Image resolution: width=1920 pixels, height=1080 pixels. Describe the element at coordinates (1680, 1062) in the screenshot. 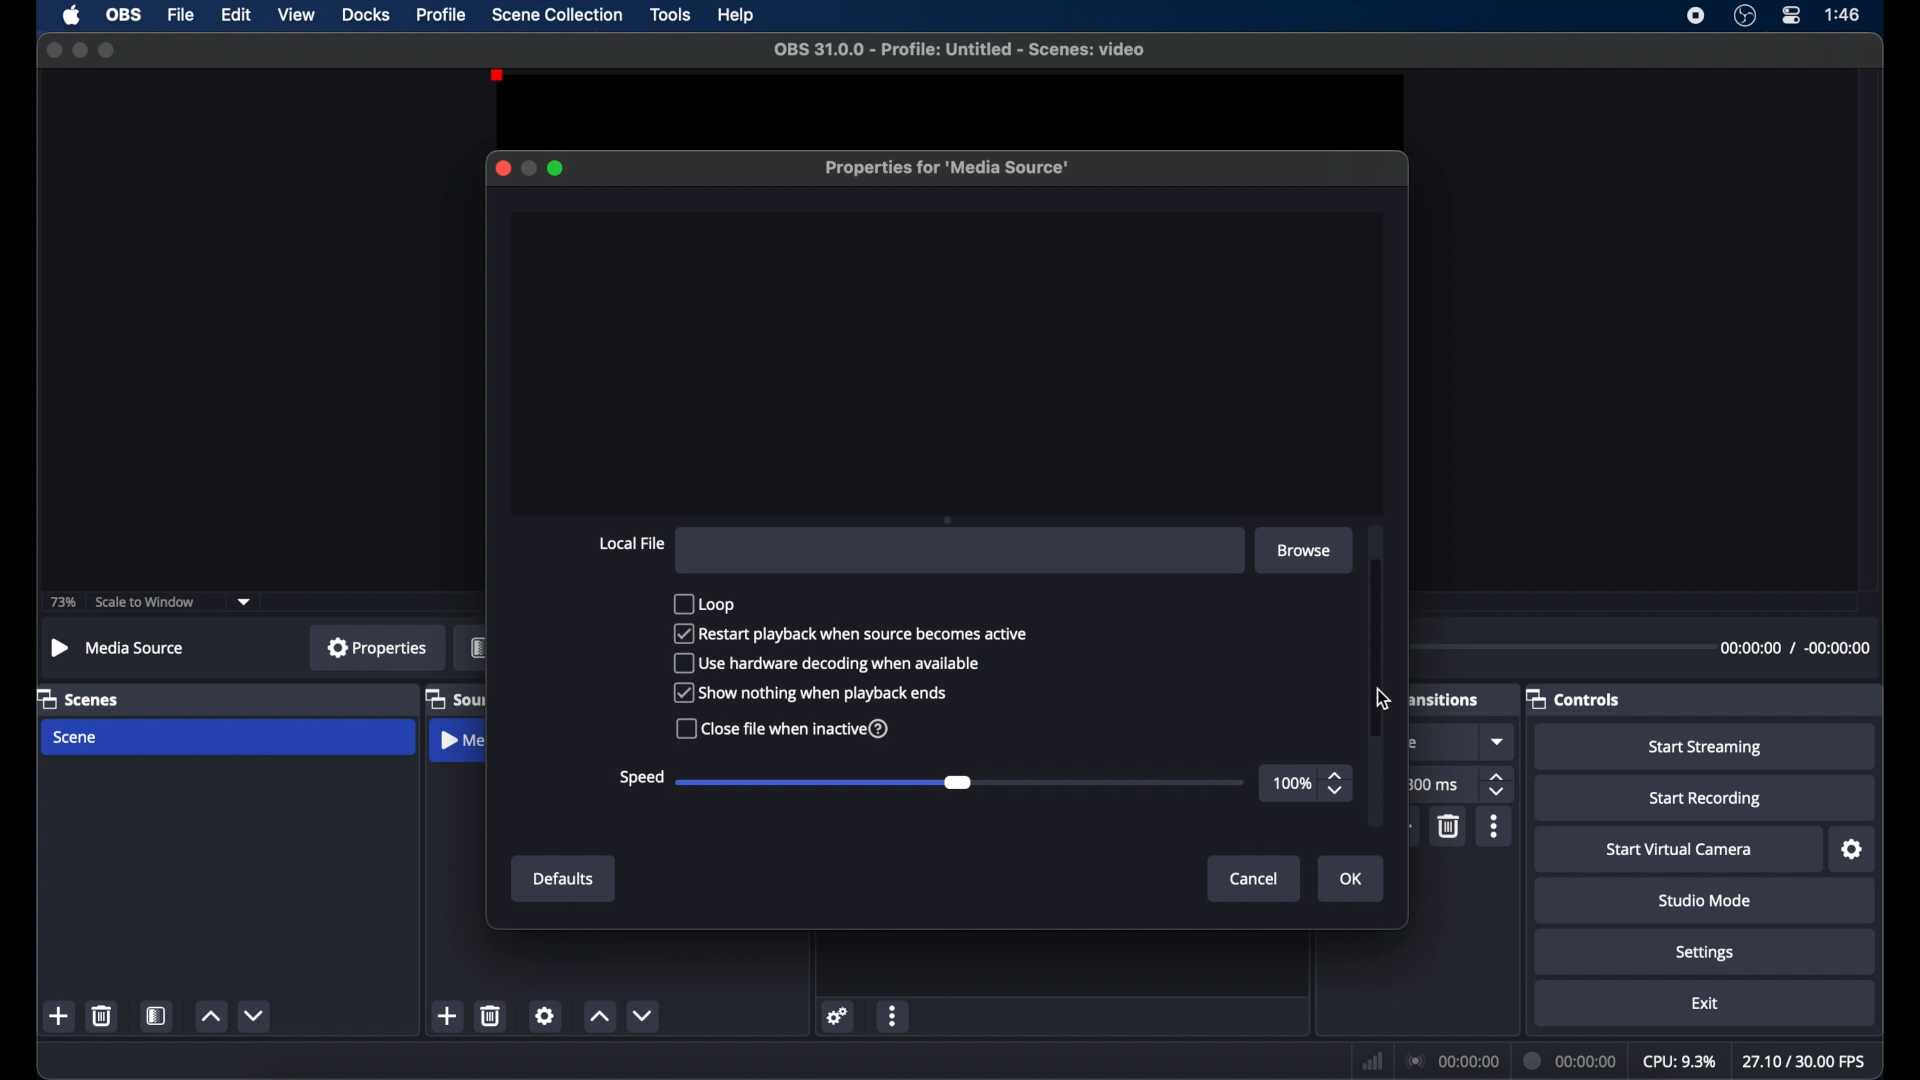

I see `cpu` at that location.